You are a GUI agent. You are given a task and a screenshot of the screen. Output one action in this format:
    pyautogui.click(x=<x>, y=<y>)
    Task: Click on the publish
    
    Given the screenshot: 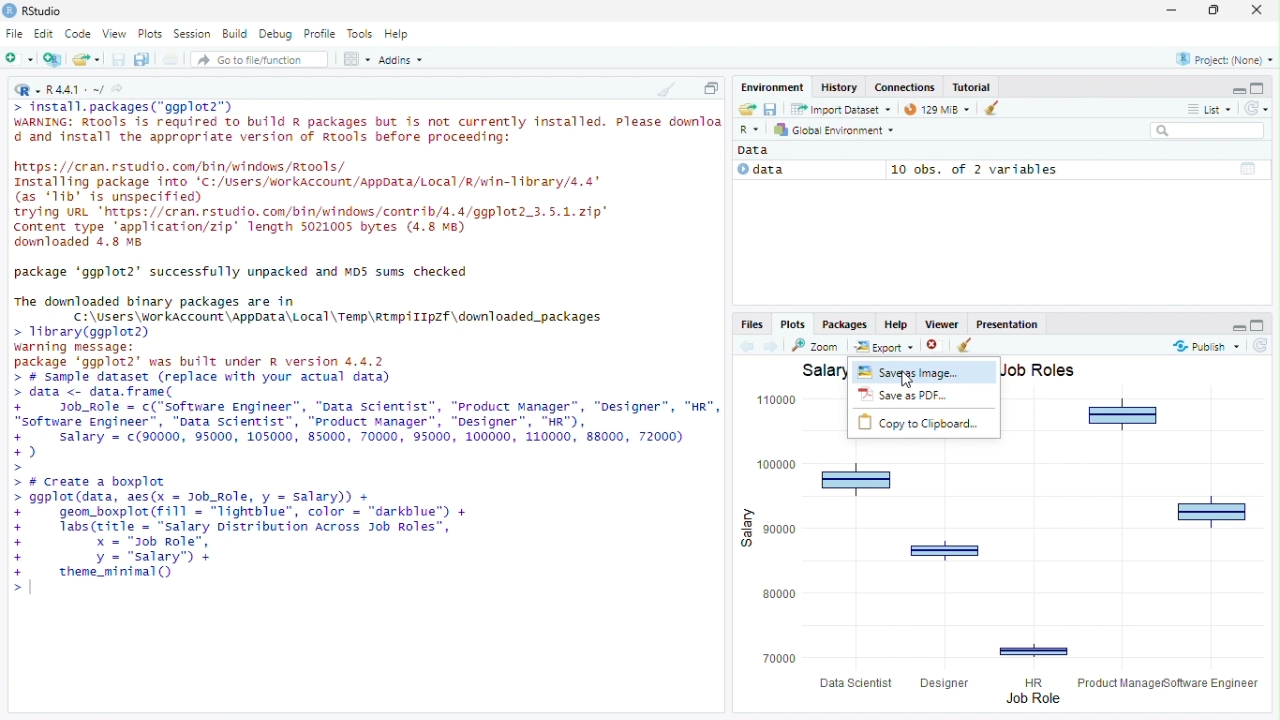 What is the action you would take?
    pyautogui.click(x=1207, y=346)
    